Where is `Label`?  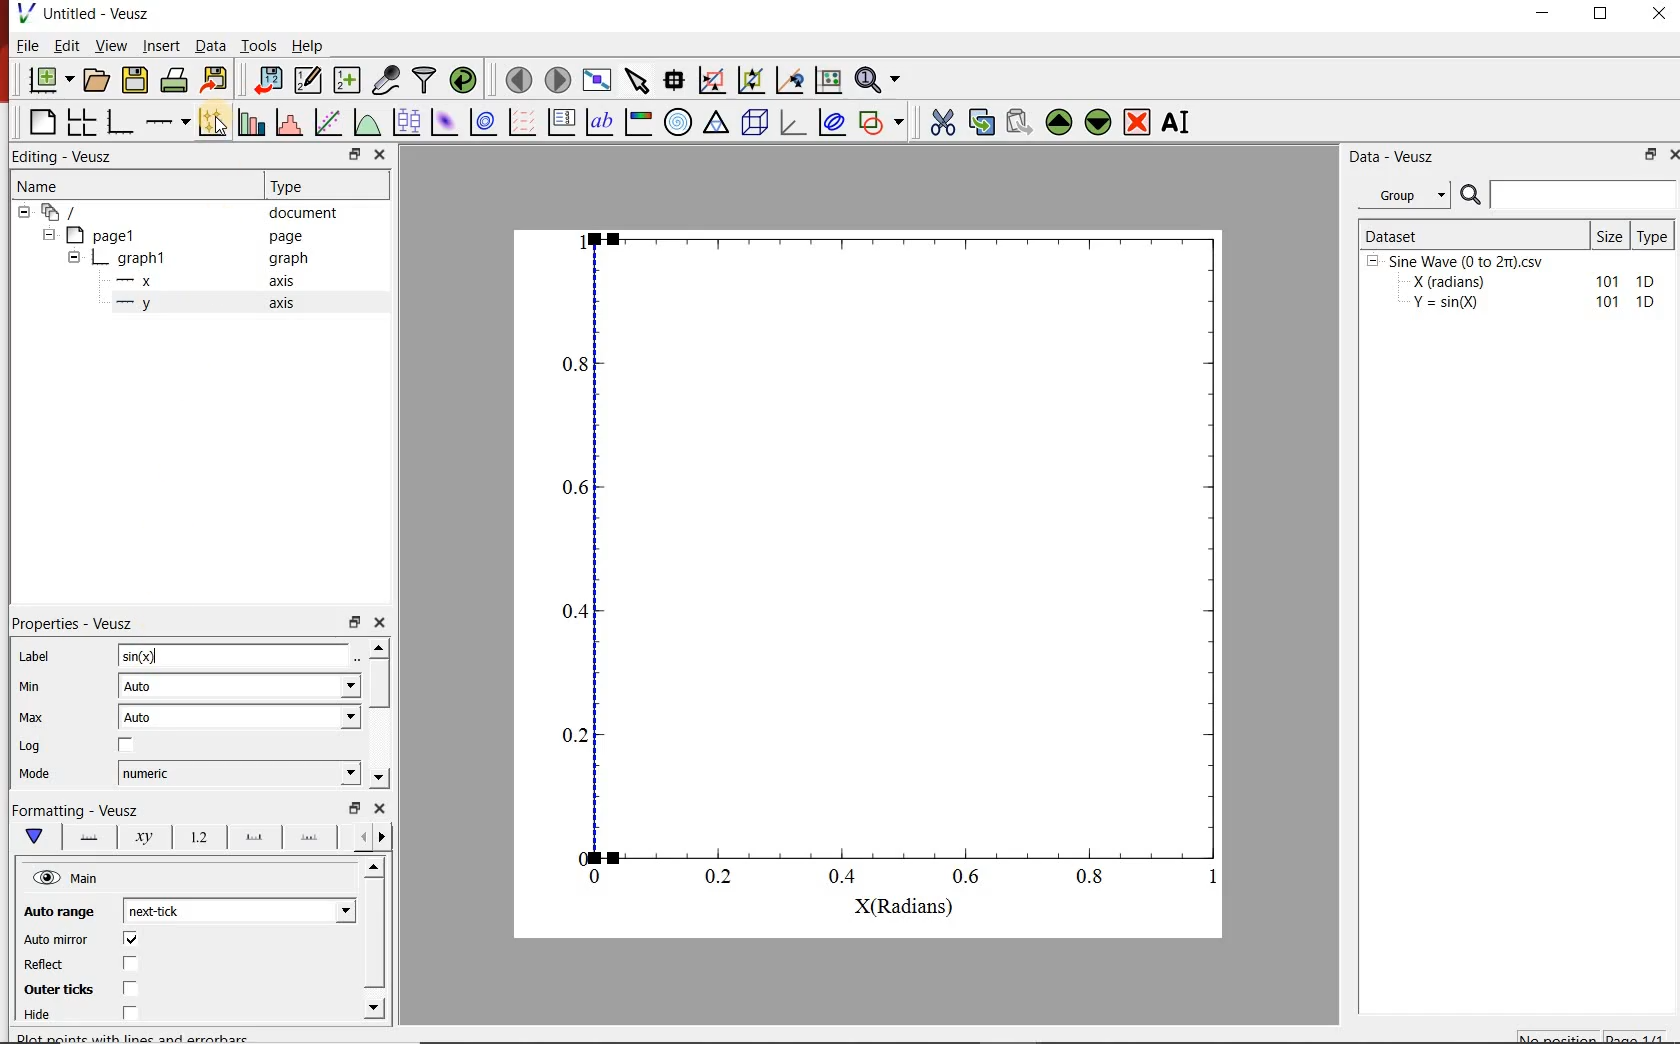 Label is located at coordinates (35, 656).